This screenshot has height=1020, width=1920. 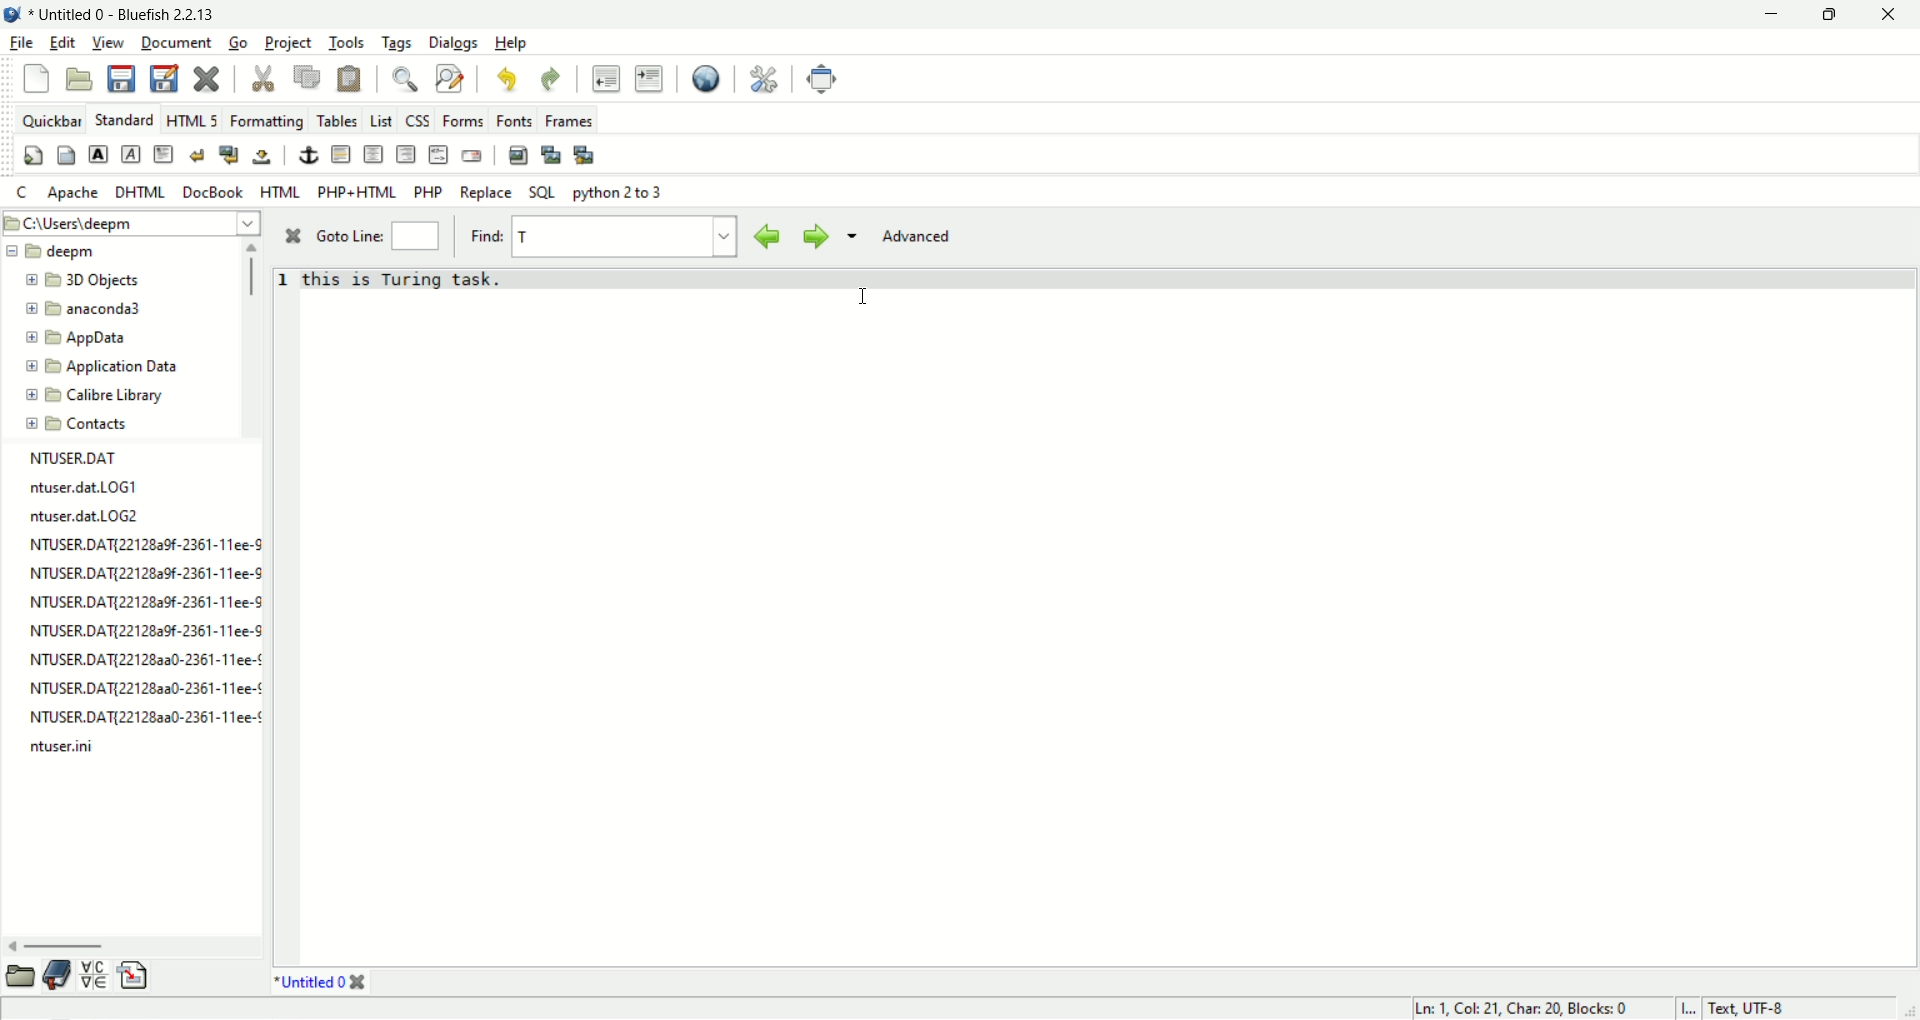 What do you see at coordinates (105, 367) in the screenshot?
I see `folder name` at bounding box center [105, 367].